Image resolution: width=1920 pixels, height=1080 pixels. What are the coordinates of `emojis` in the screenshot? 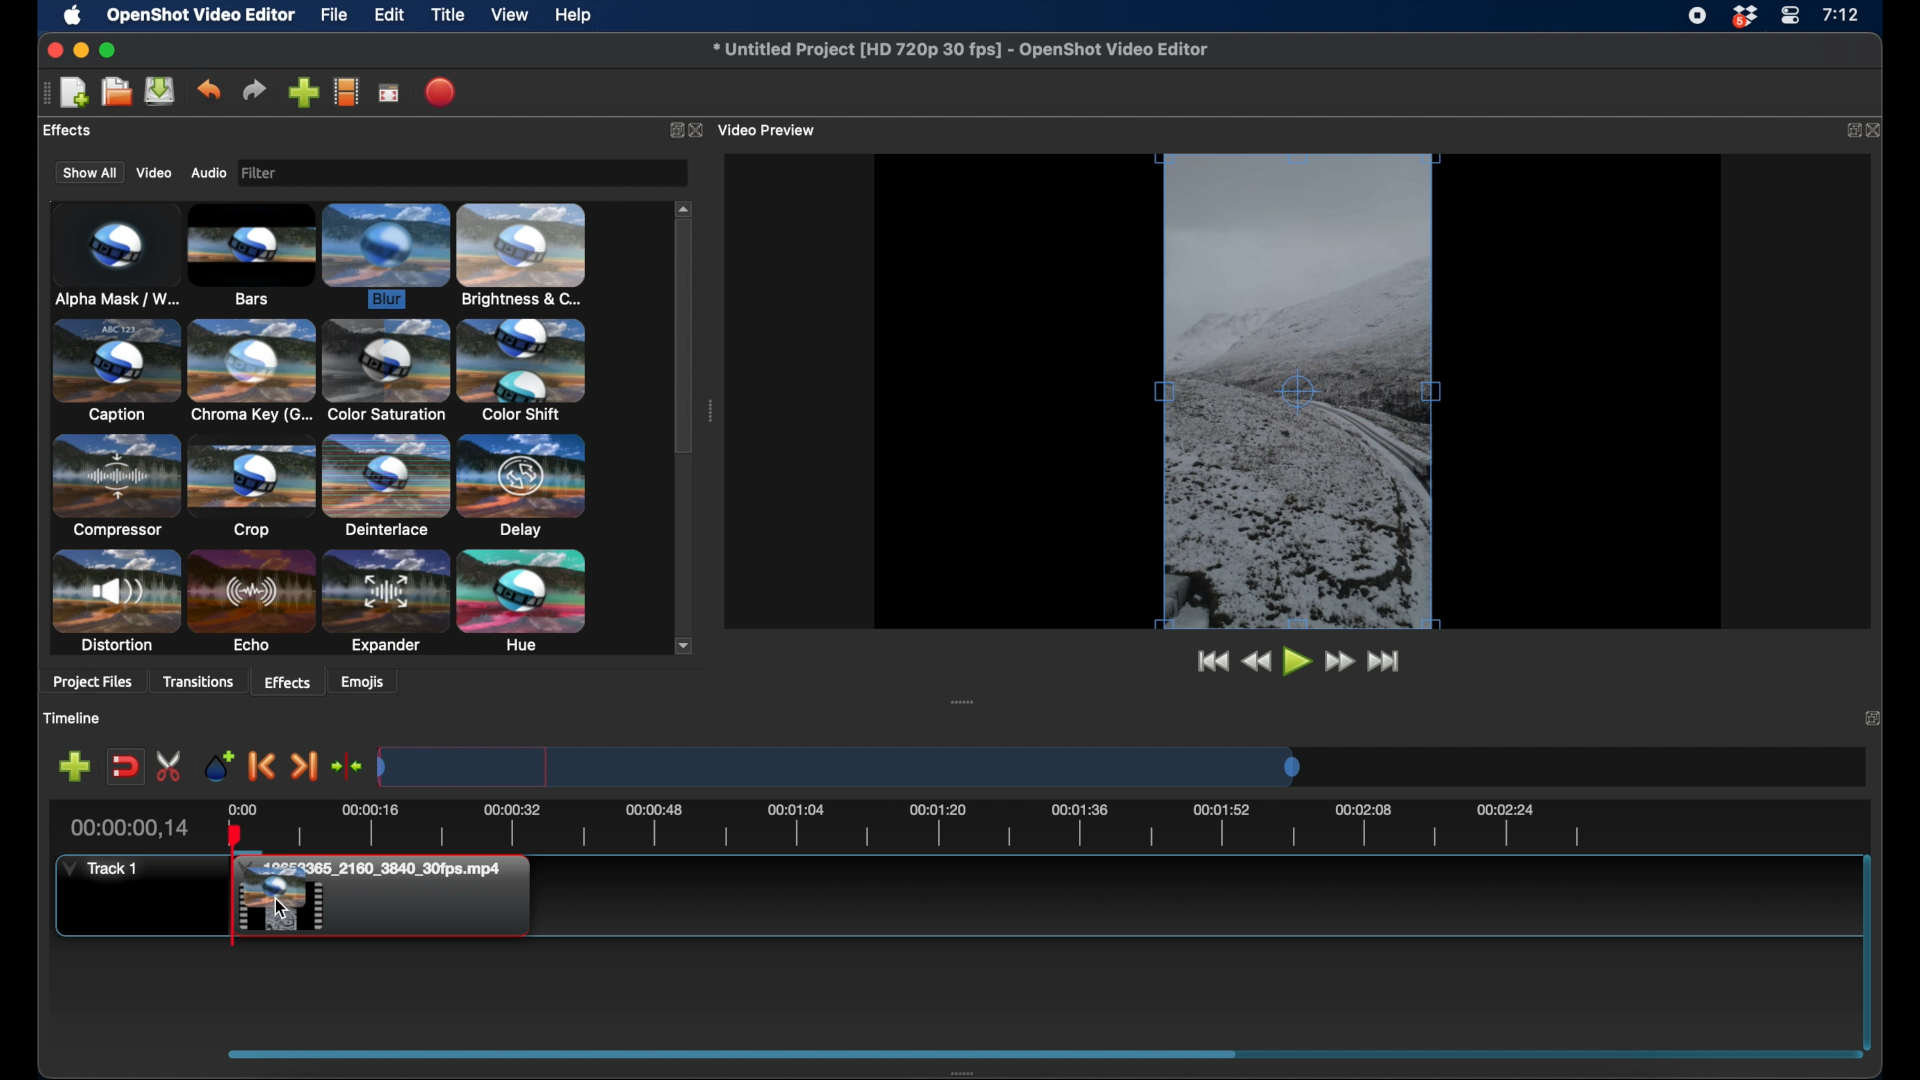 It's located at (364, 681).